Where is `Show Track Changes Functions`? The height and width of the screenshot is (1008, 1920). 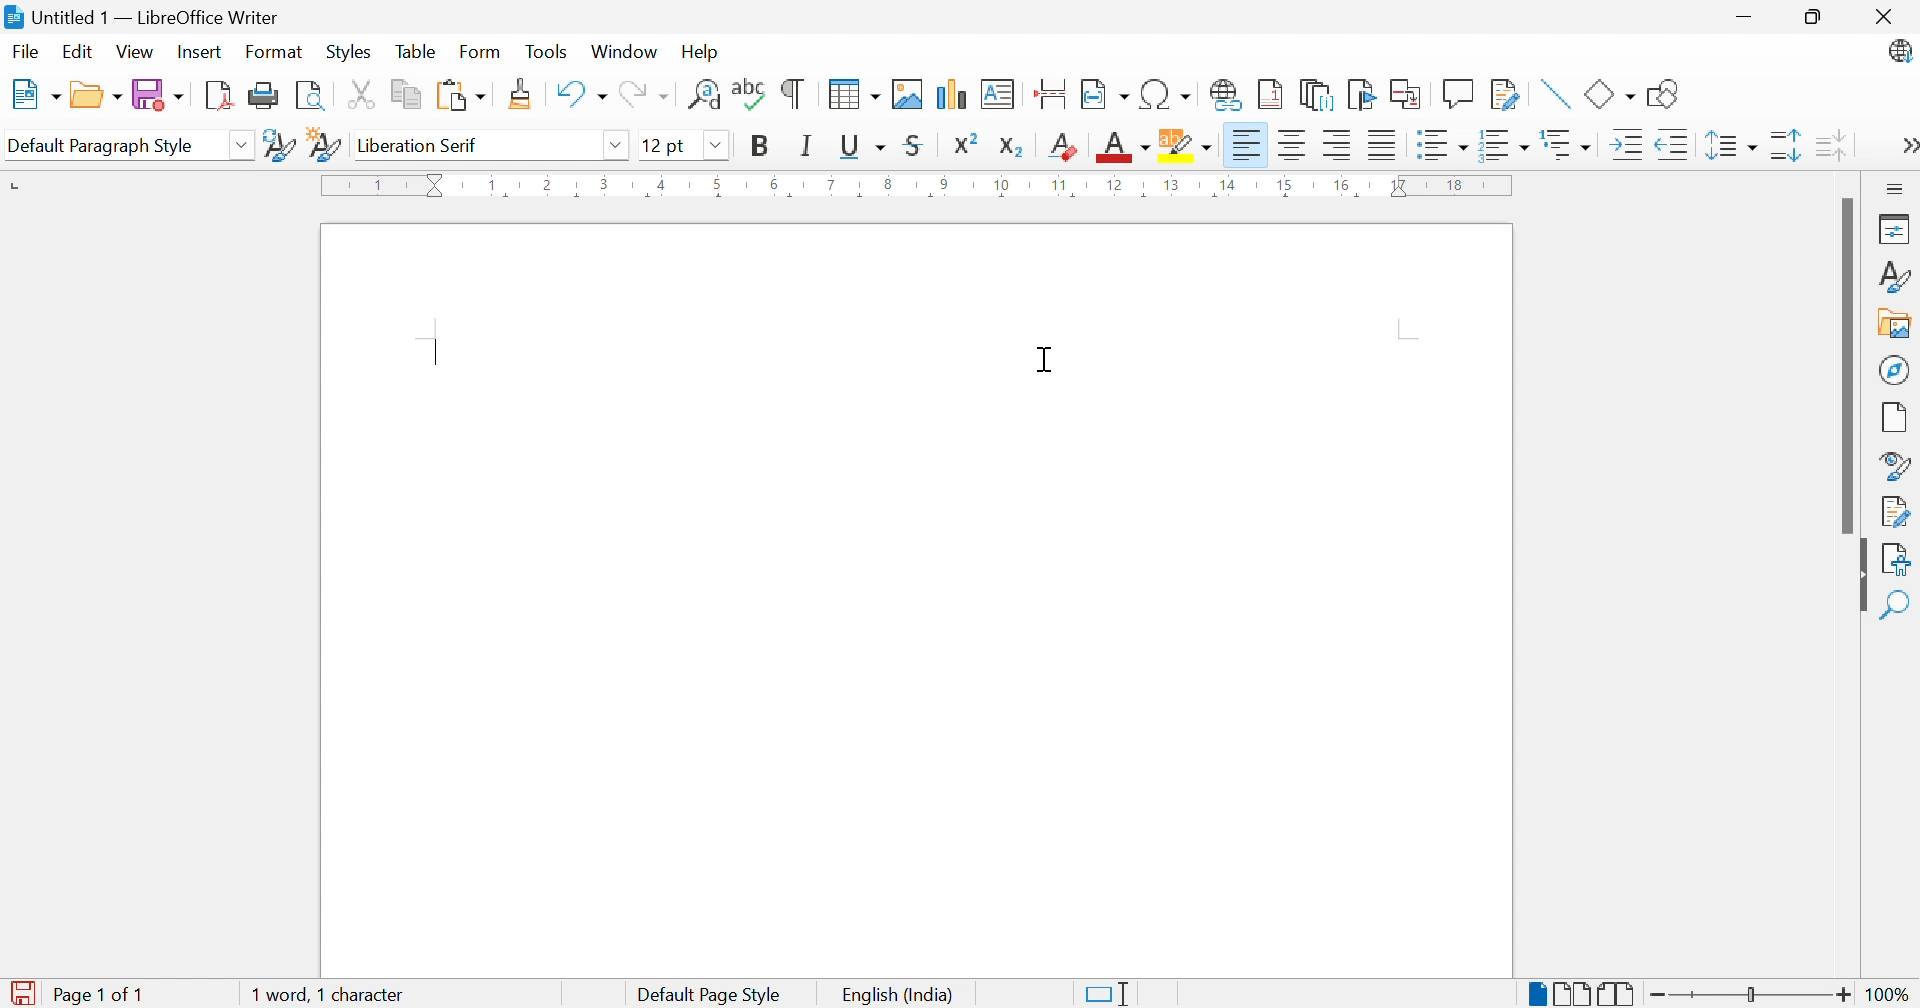
Show Track Changes Functions is located at coordinates (1502, 94).